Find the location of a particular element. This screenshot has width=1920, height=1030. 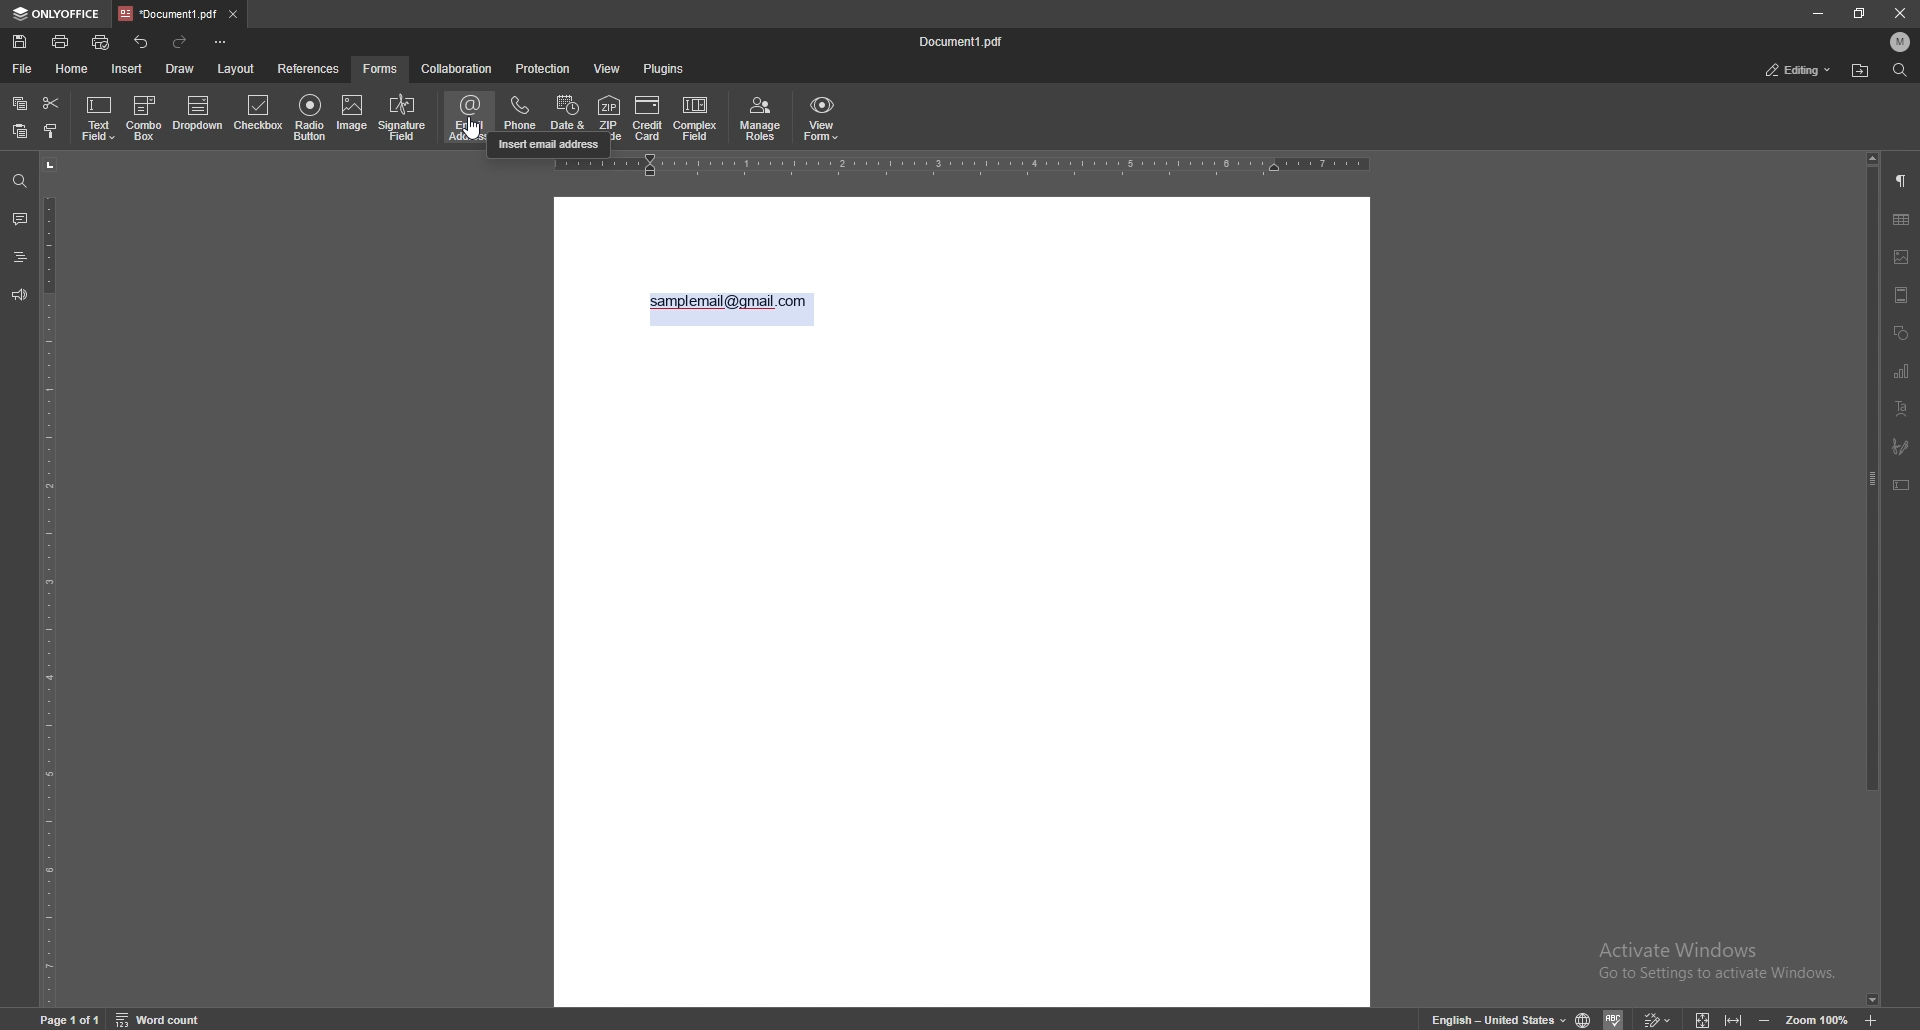

text is located at coordinates (728, 302).